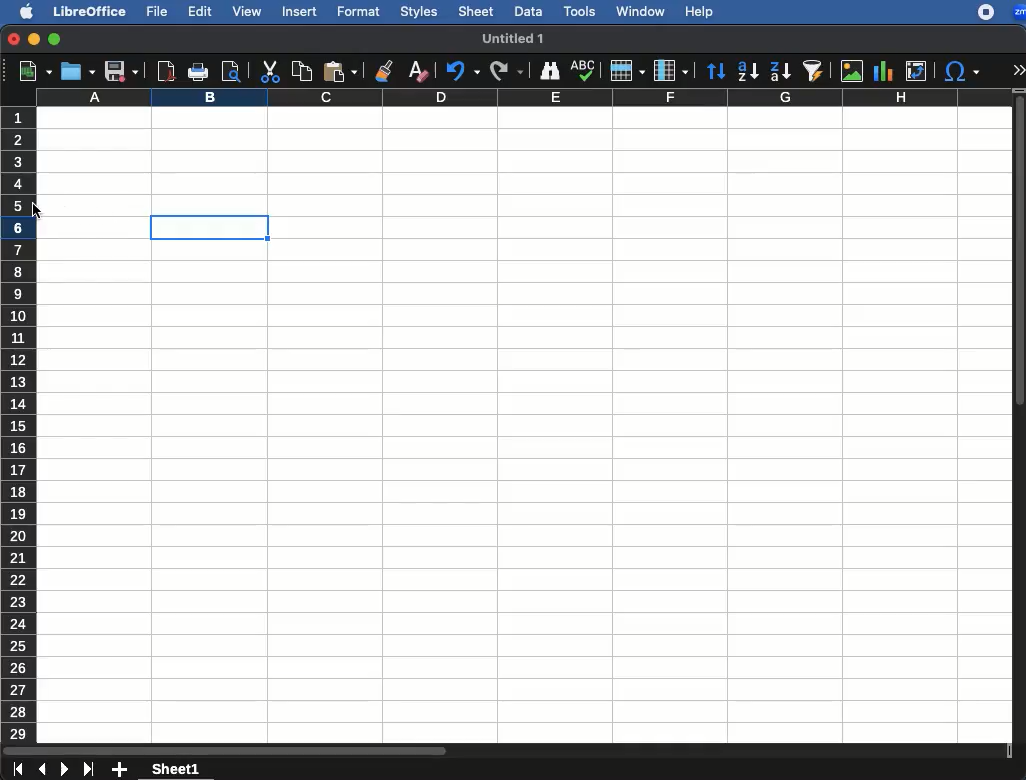  Describe the element at coordinates (528, 11) in the screenshot. I see `data` at that location.